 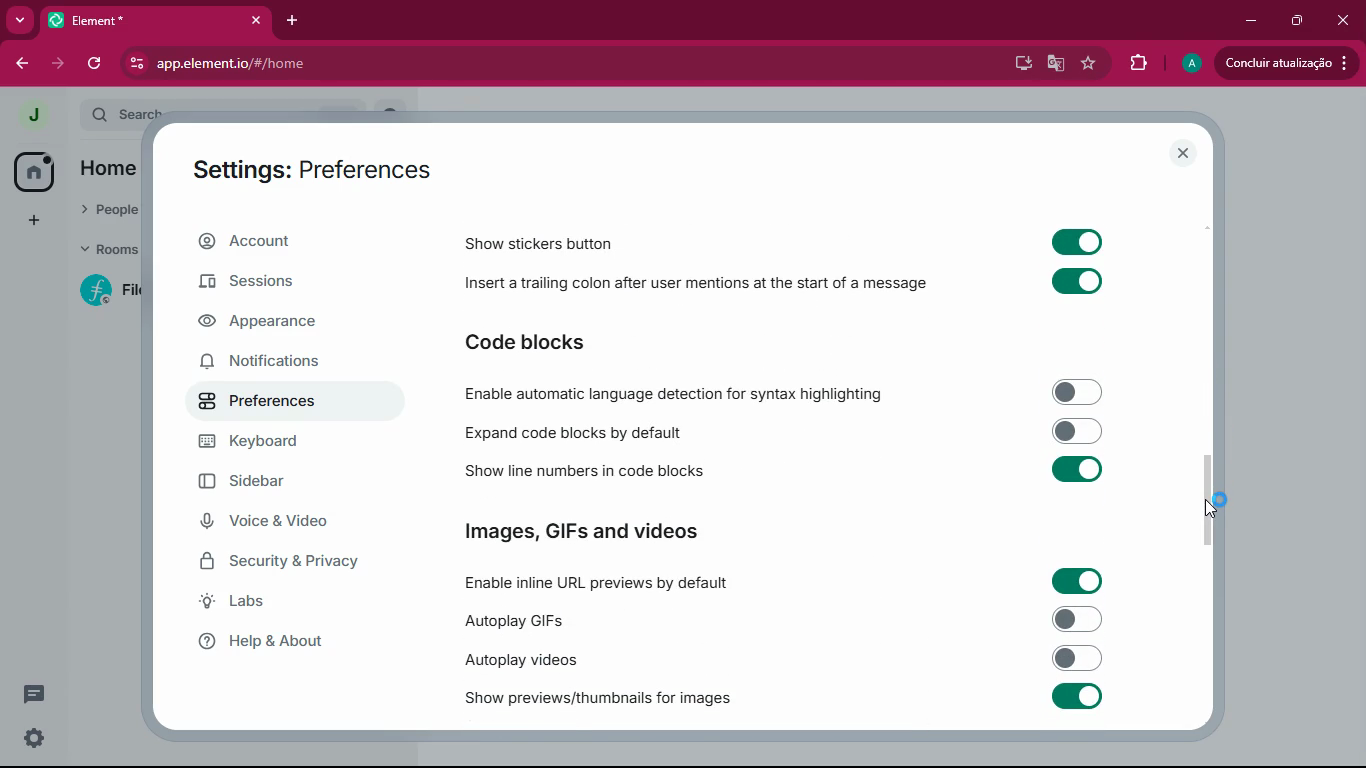 What do you see at coordinates (593, 527) in the screenshot?
I see `Images, GIFs and Videos` at bounding box center [593, 527].